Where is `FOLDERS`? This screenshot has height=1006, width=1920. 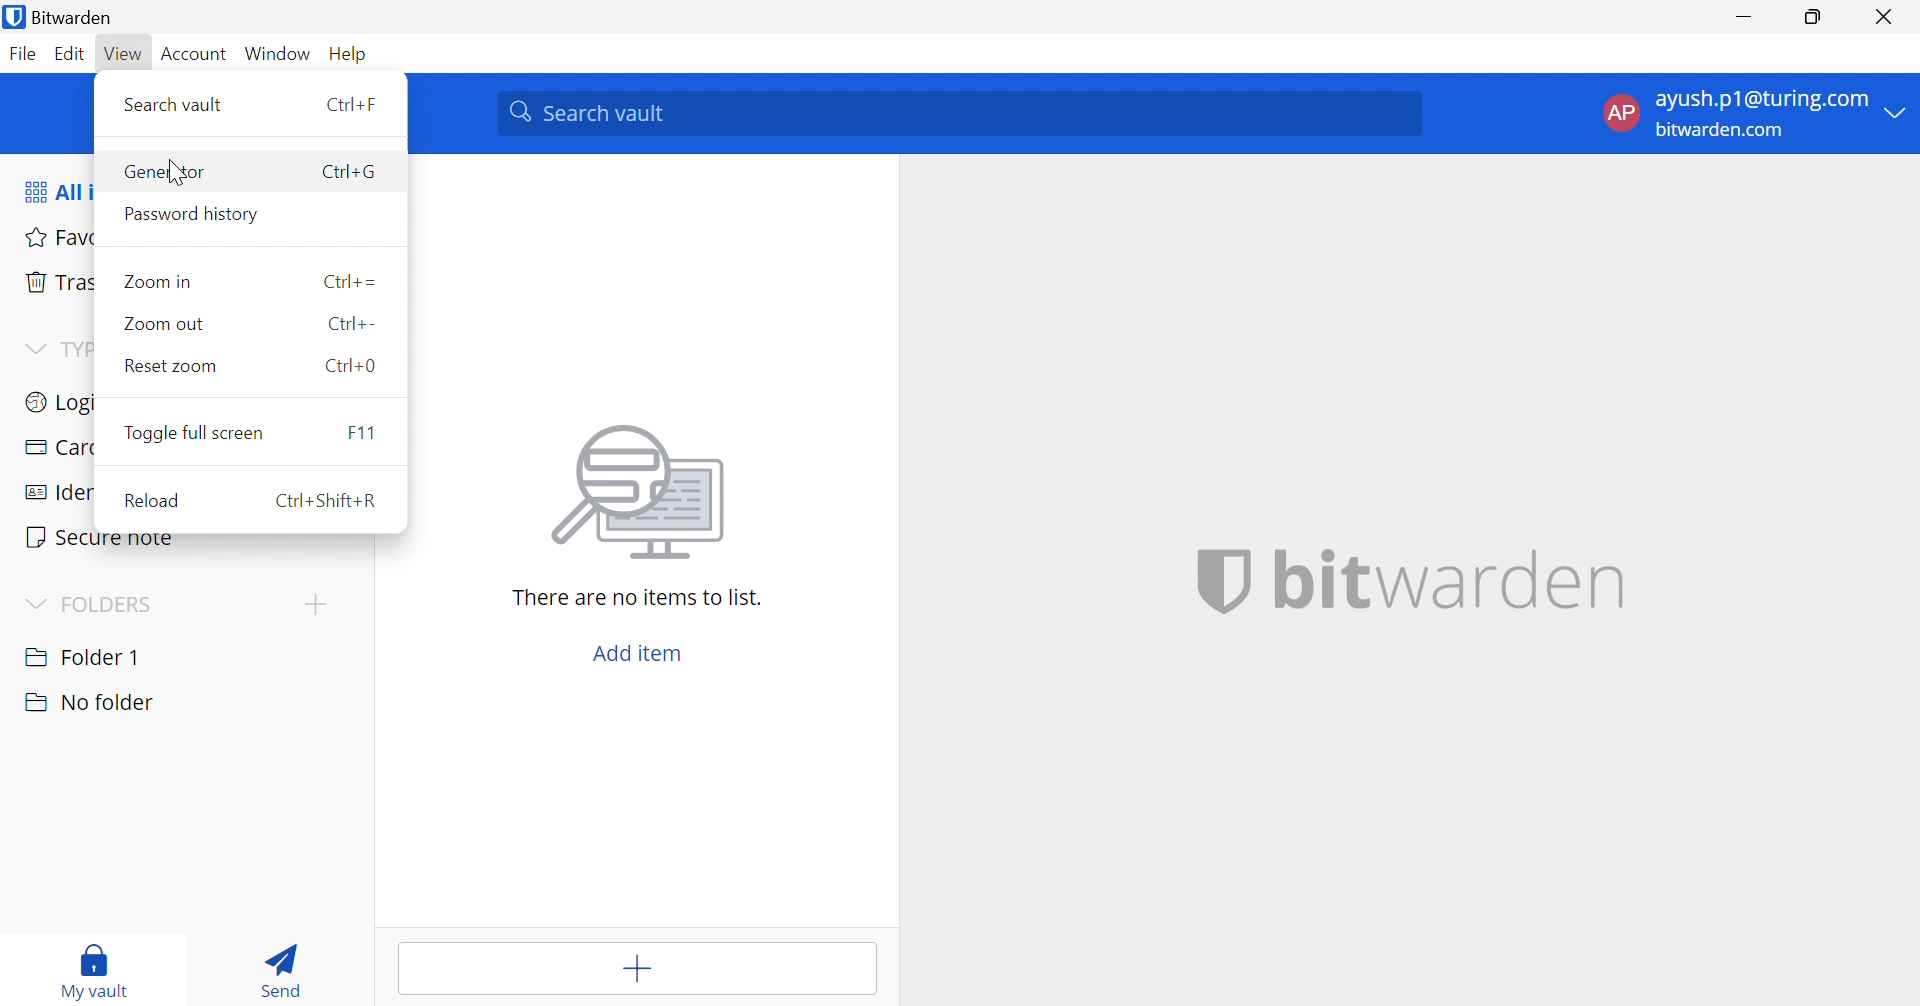
FOLDERS is located at coordinates (111, 601).